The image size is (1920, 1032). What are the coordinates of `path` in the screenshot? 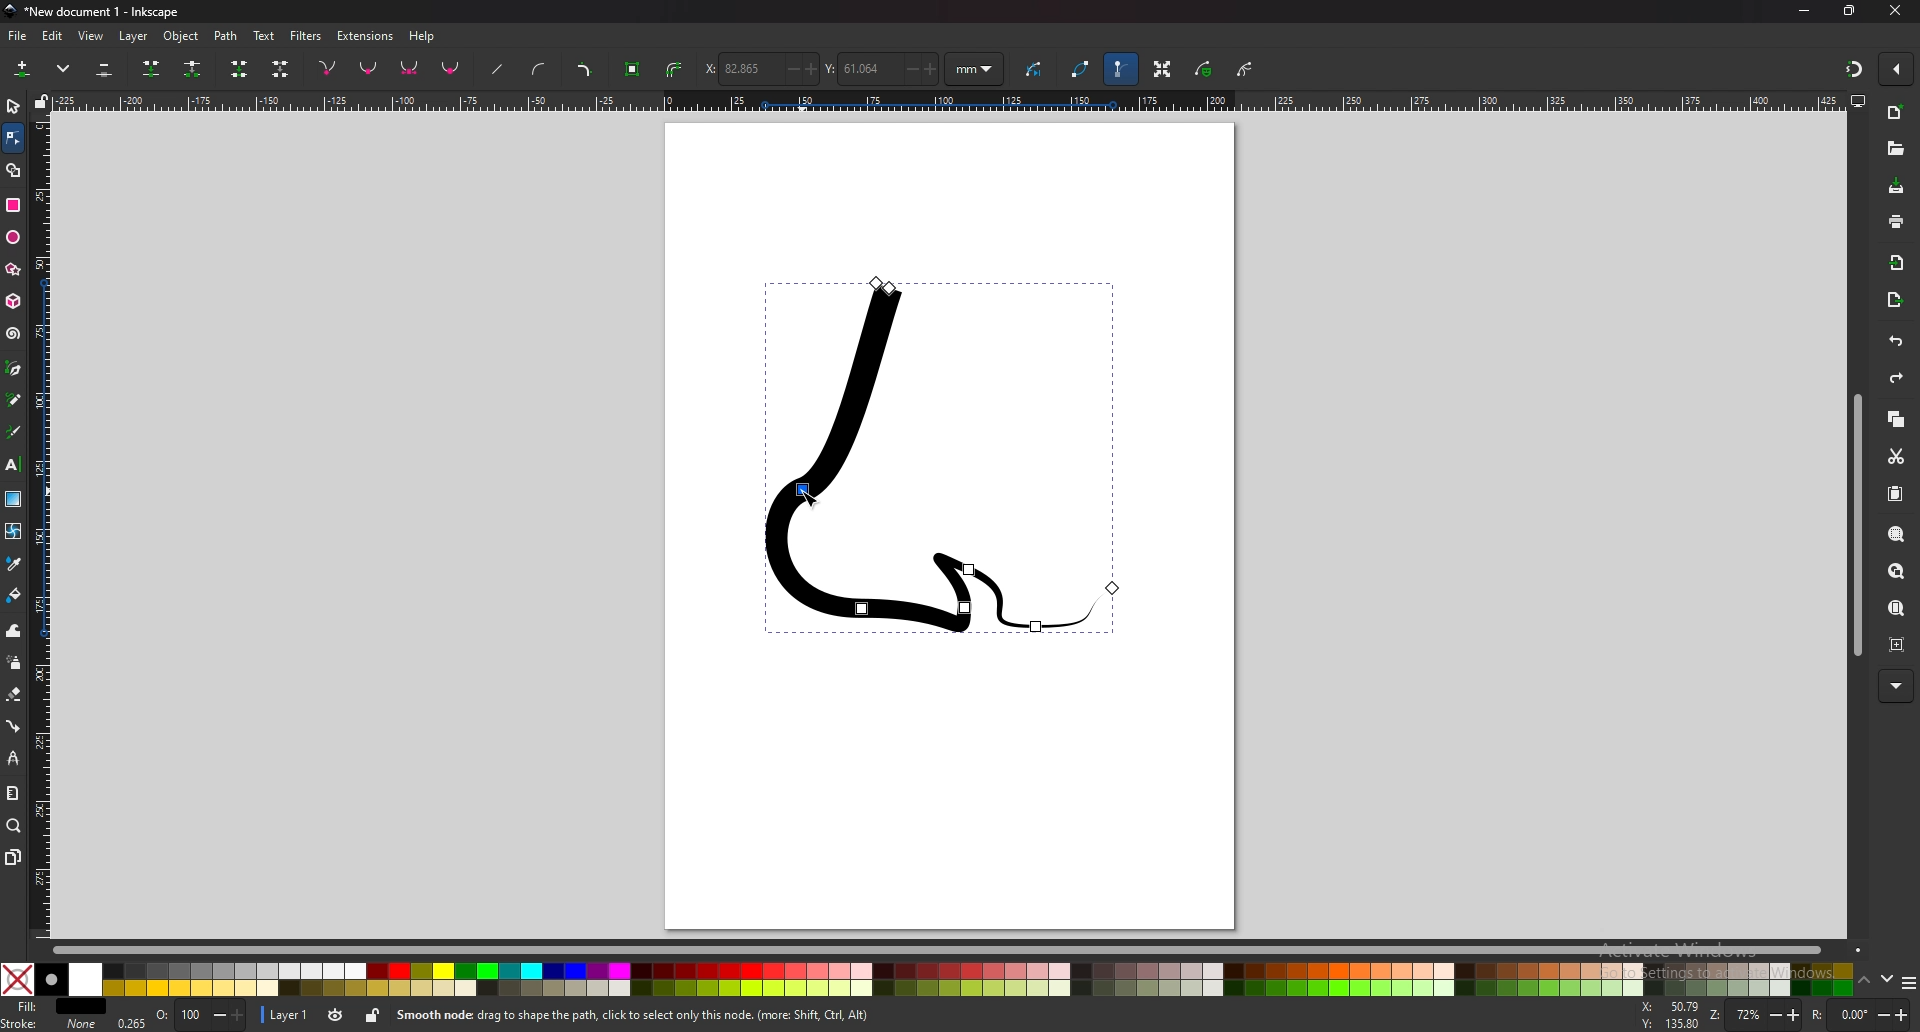 It's located at (227, 35).